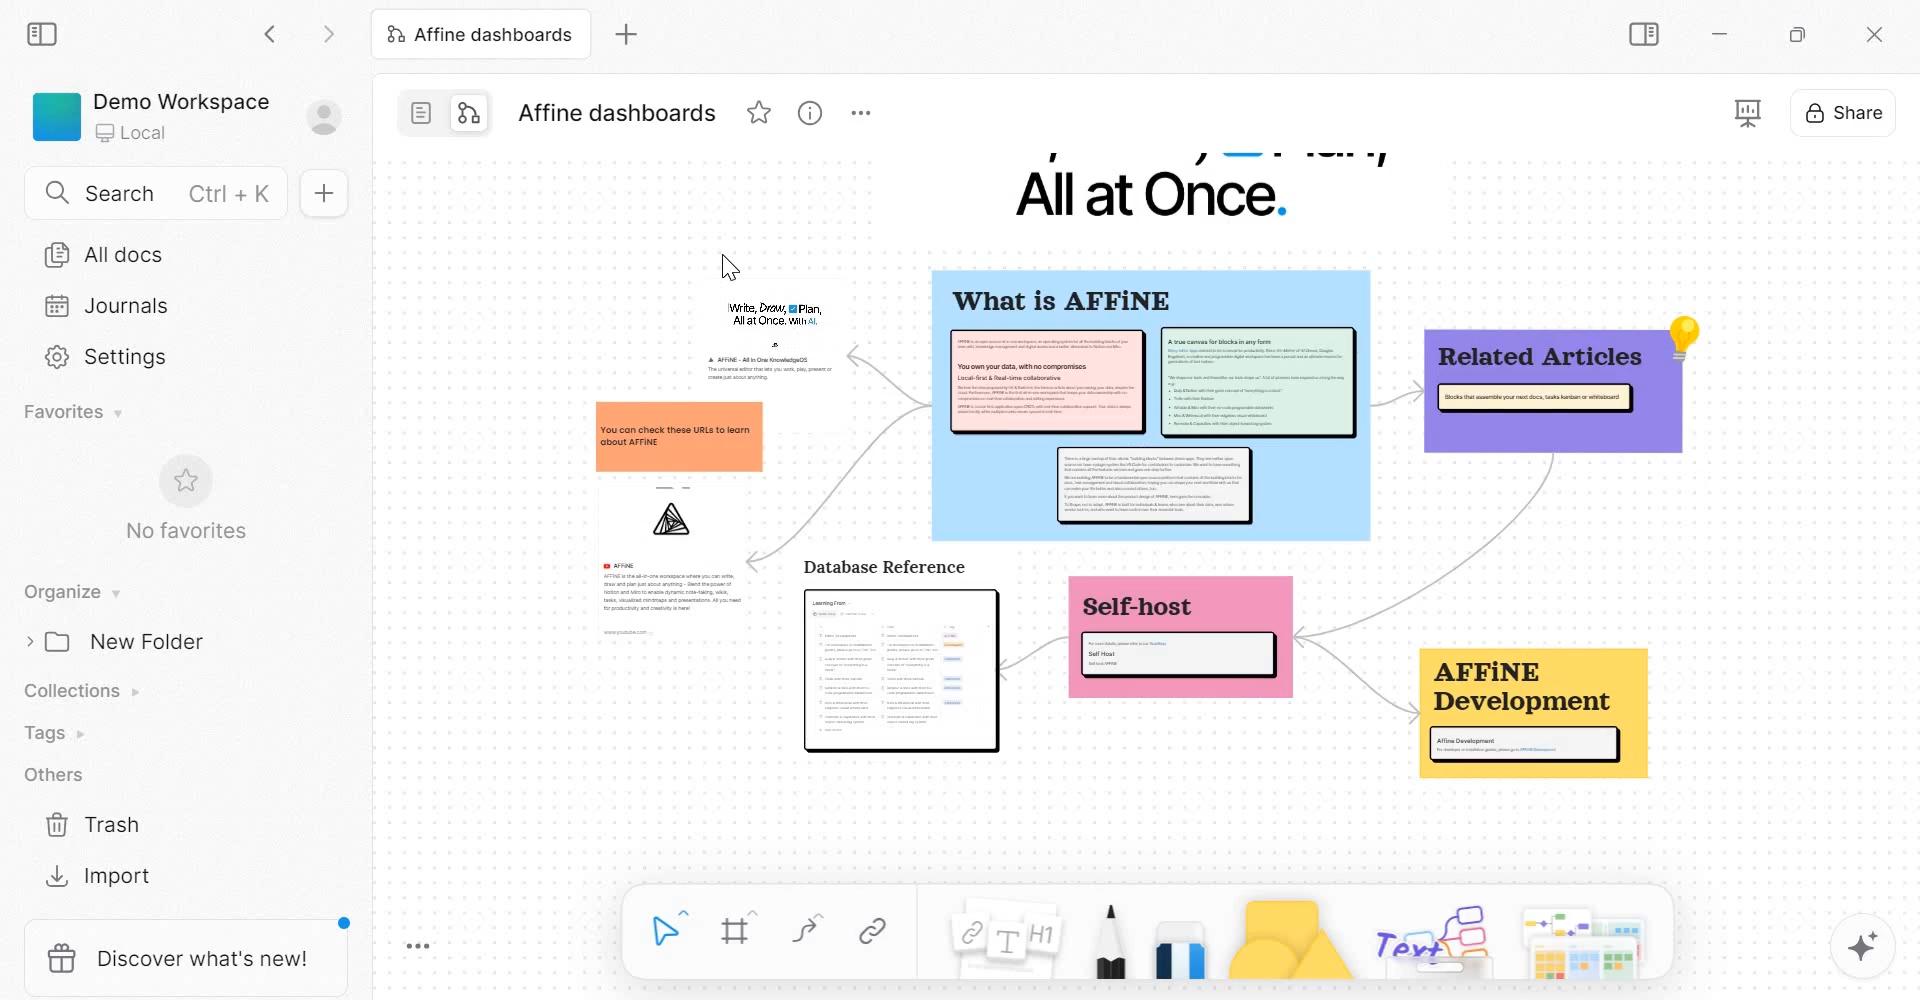 Image resolution: width=1920 pixels, height=1000 pixels. I want to click on Demo Workspace, so click(196, 116).